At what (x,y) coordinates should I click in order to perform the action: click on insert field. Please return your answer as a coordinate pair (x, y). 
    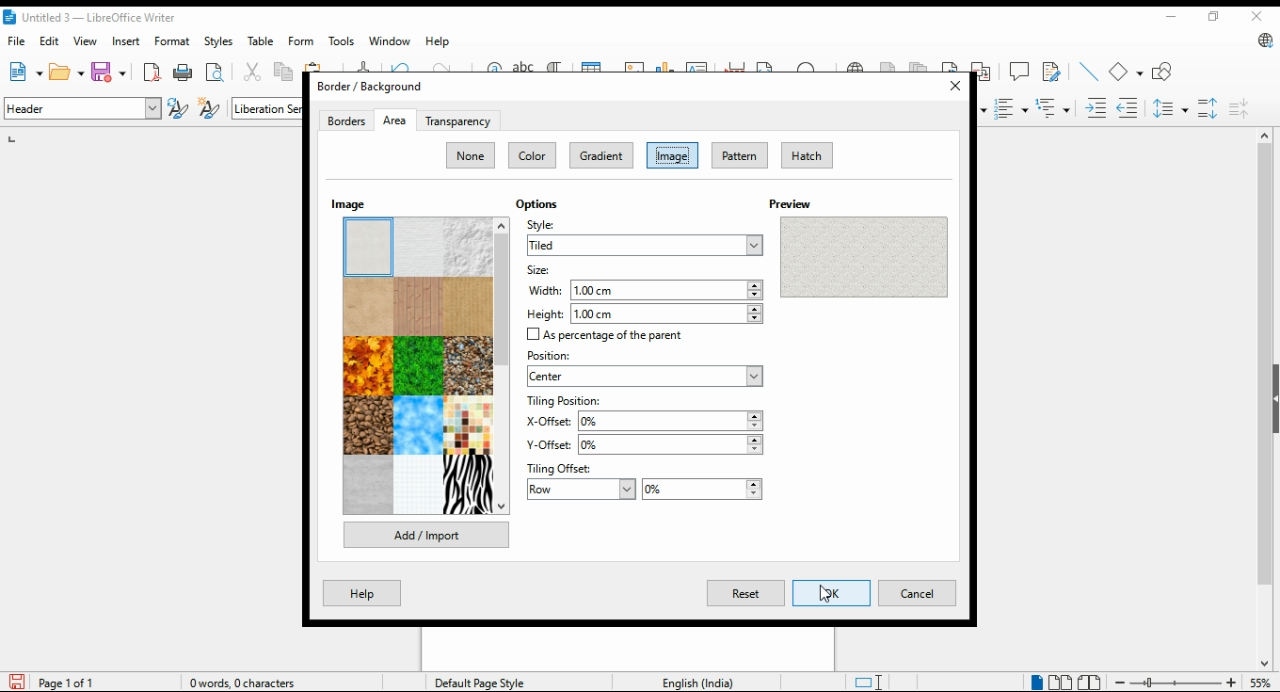
    Looking at the image, I should click on (773, 65).